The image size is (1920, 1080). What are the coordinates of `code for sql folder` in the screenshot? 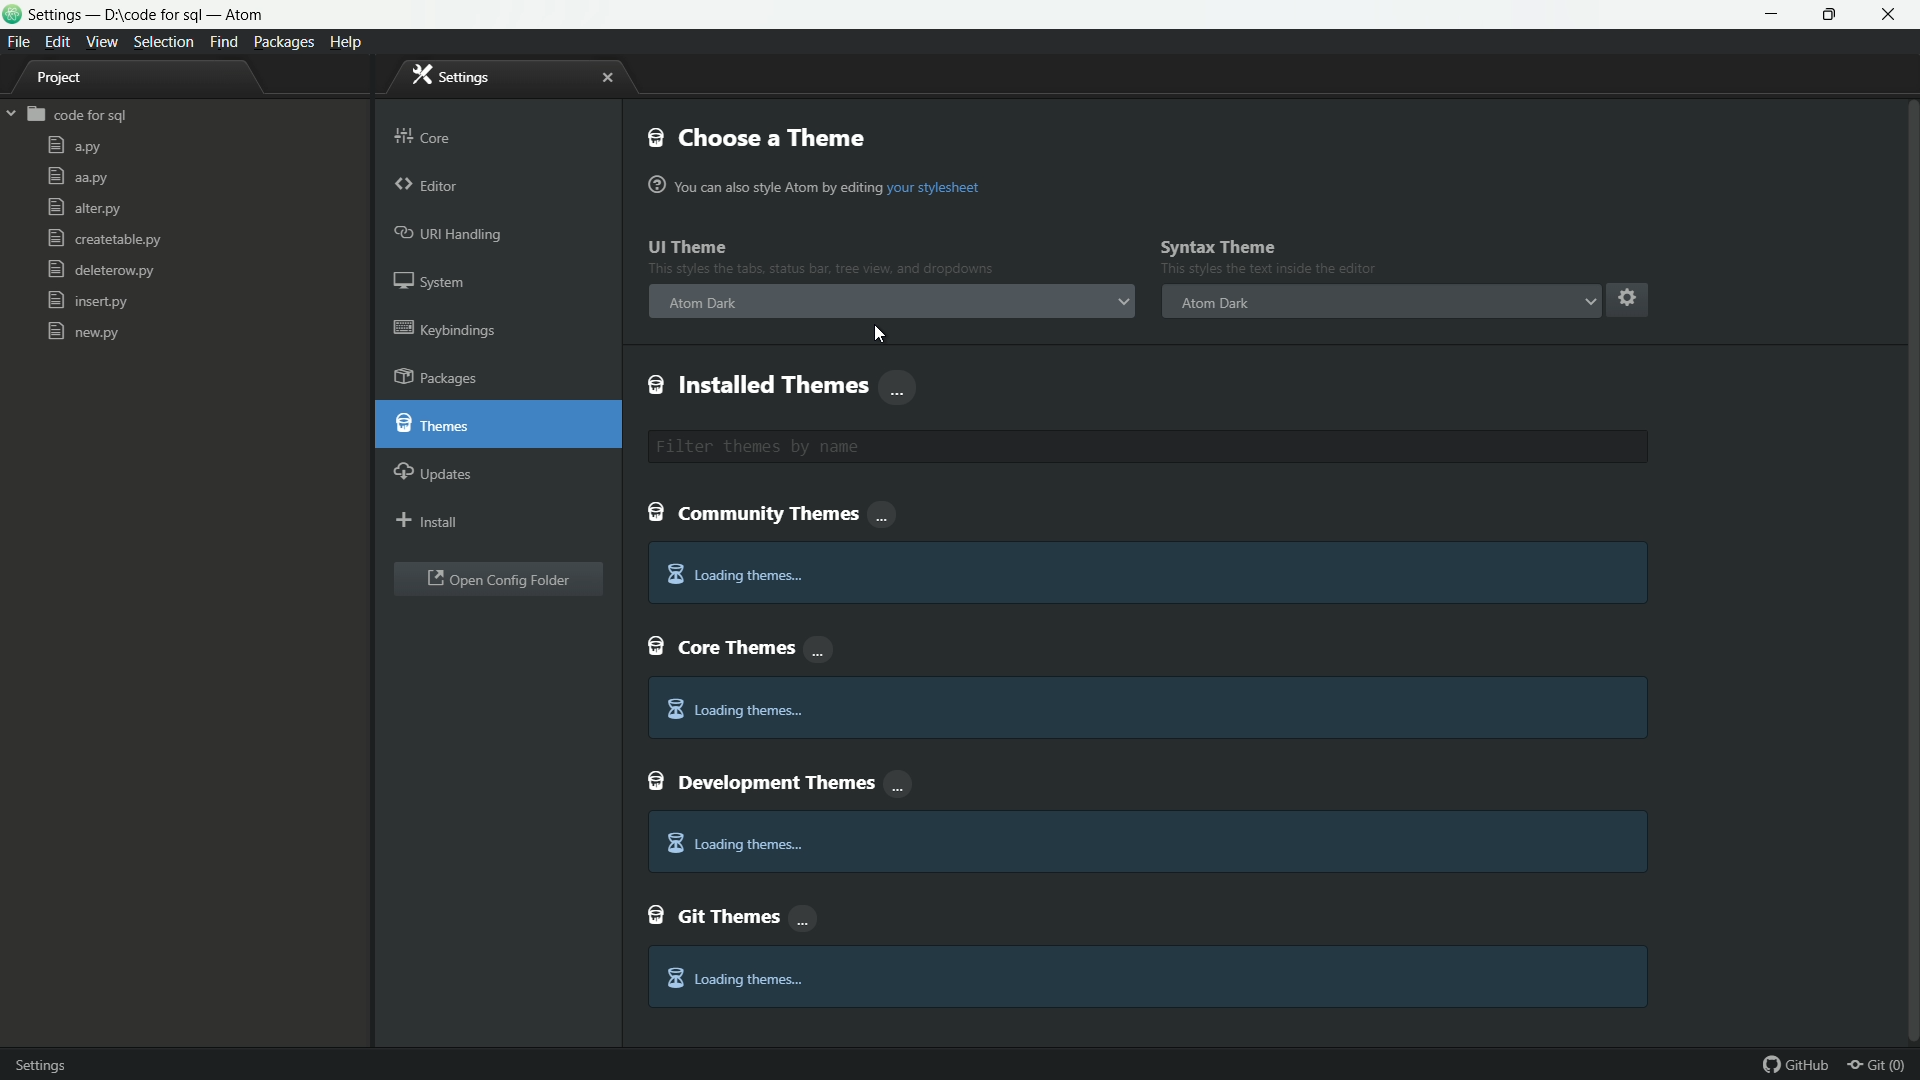 It's located at (66, 114).